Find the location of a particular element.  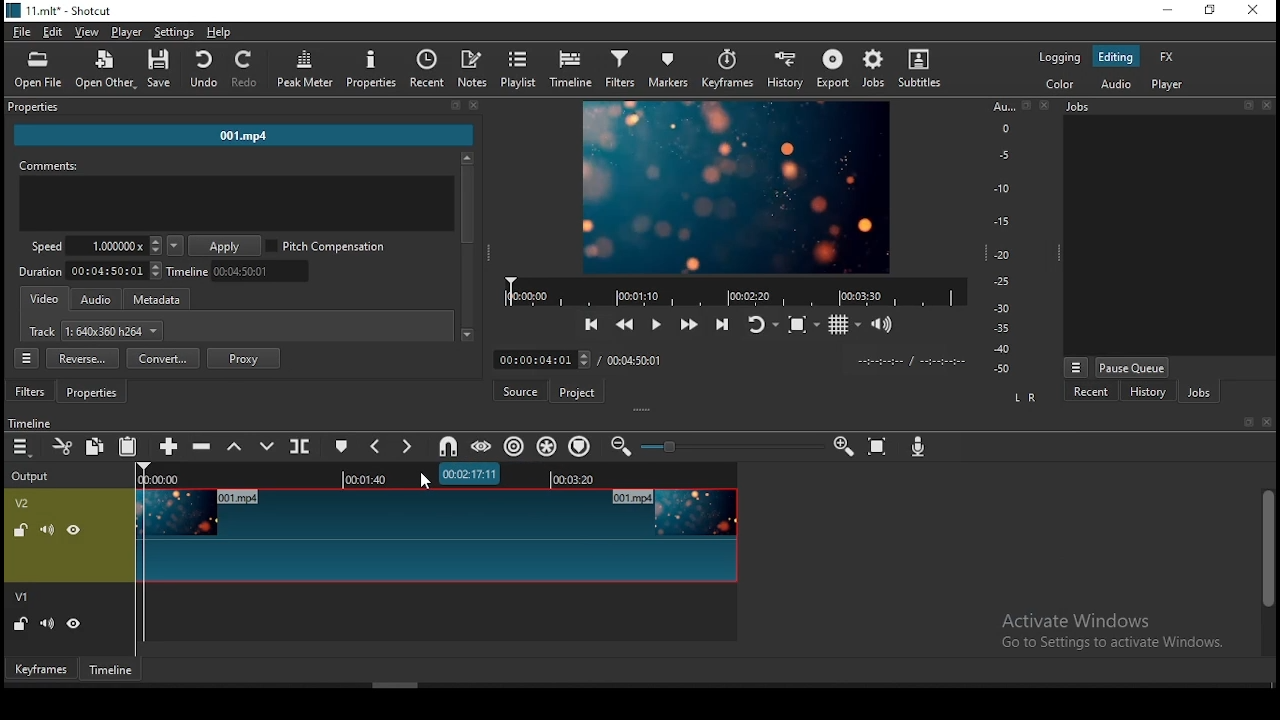

properties is located at coordinates (241, 108).